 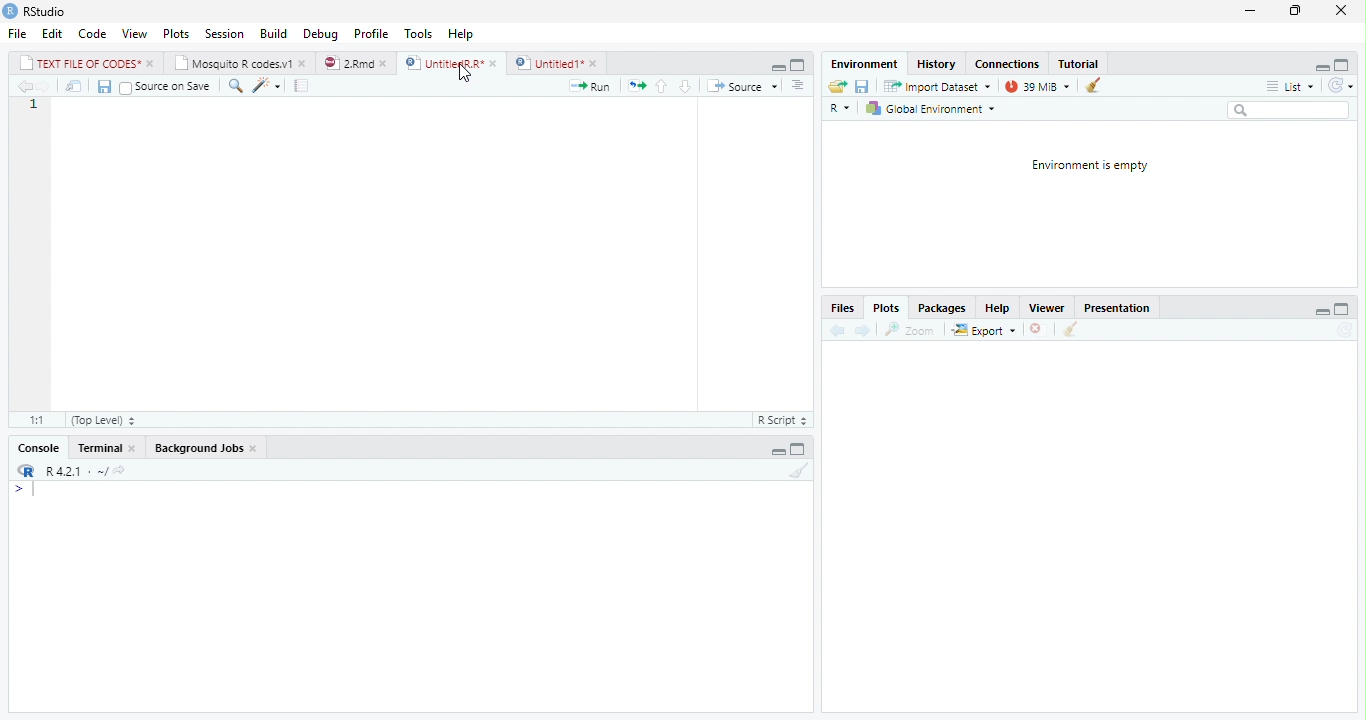 What do you see at coordinates (372, 33) in the screenshot?
I see `Profile` at bounding box center [372, 33].